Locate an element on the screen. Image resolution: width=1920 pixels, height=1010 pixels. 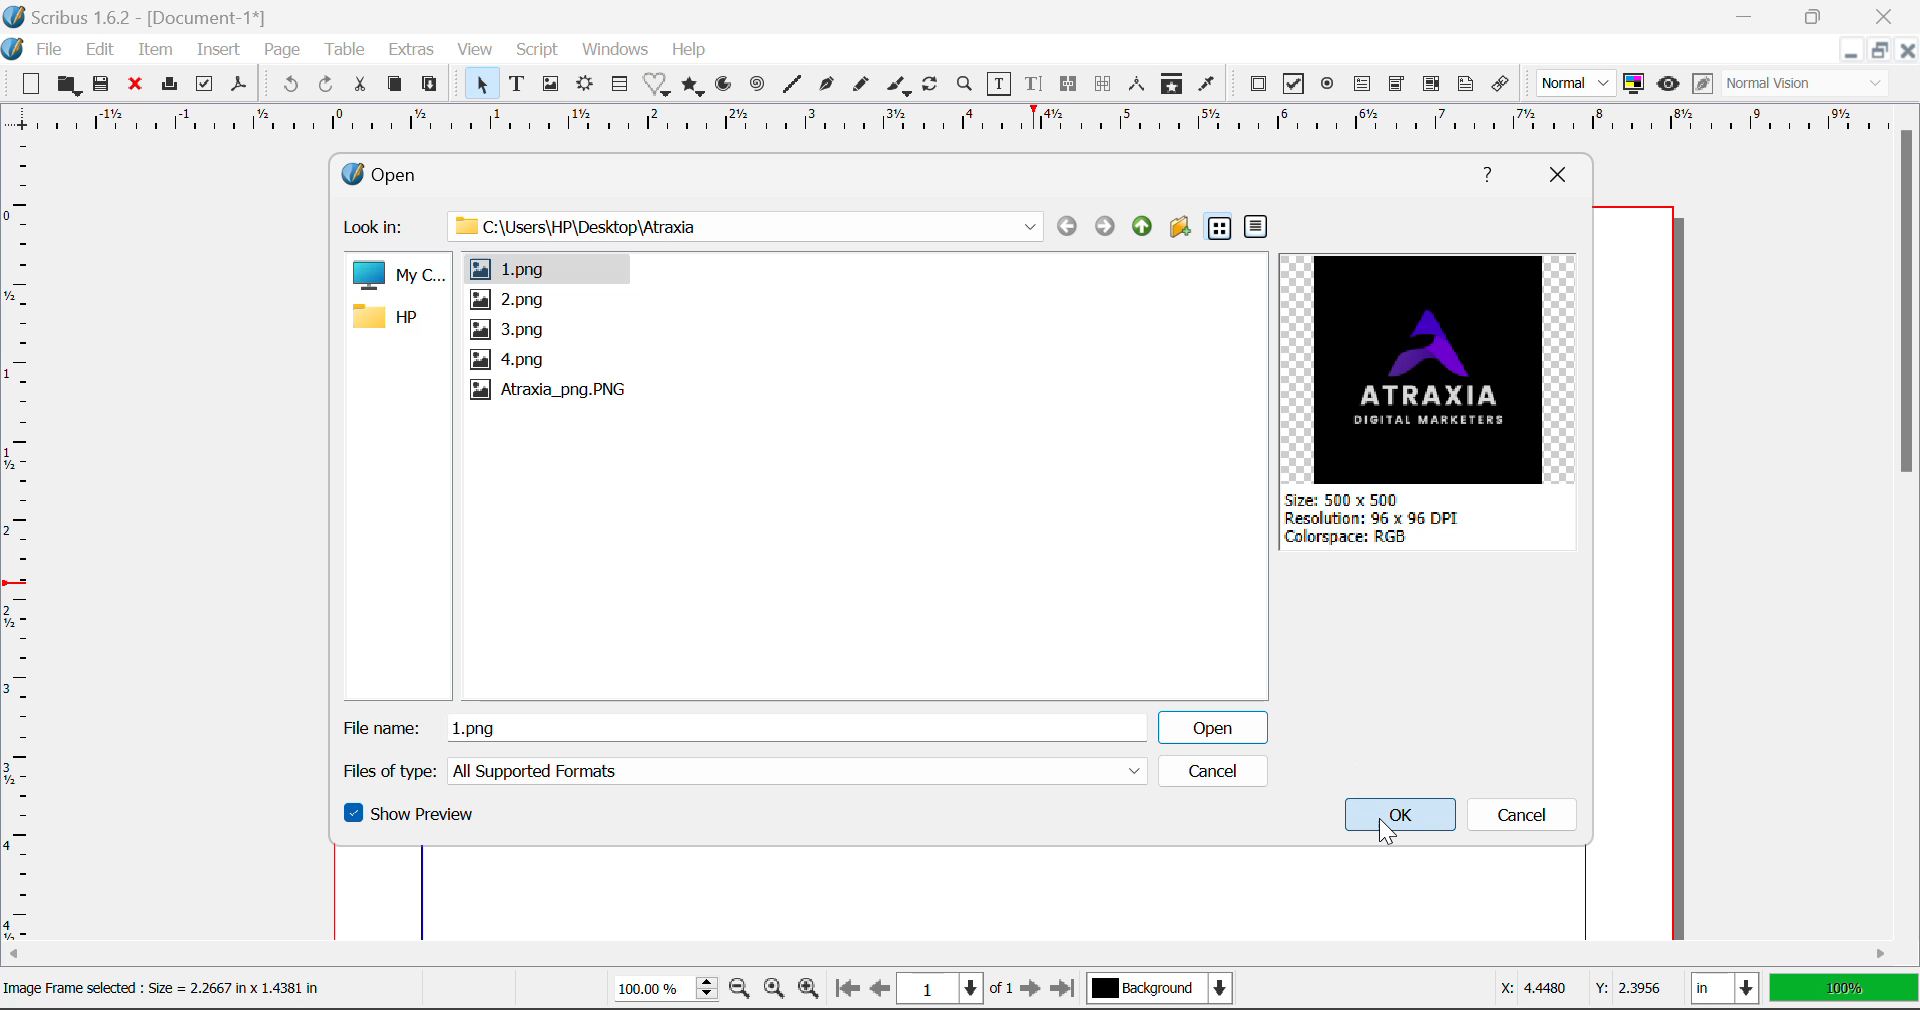
Delink Text Frames is located at coordinates (1105, 84).